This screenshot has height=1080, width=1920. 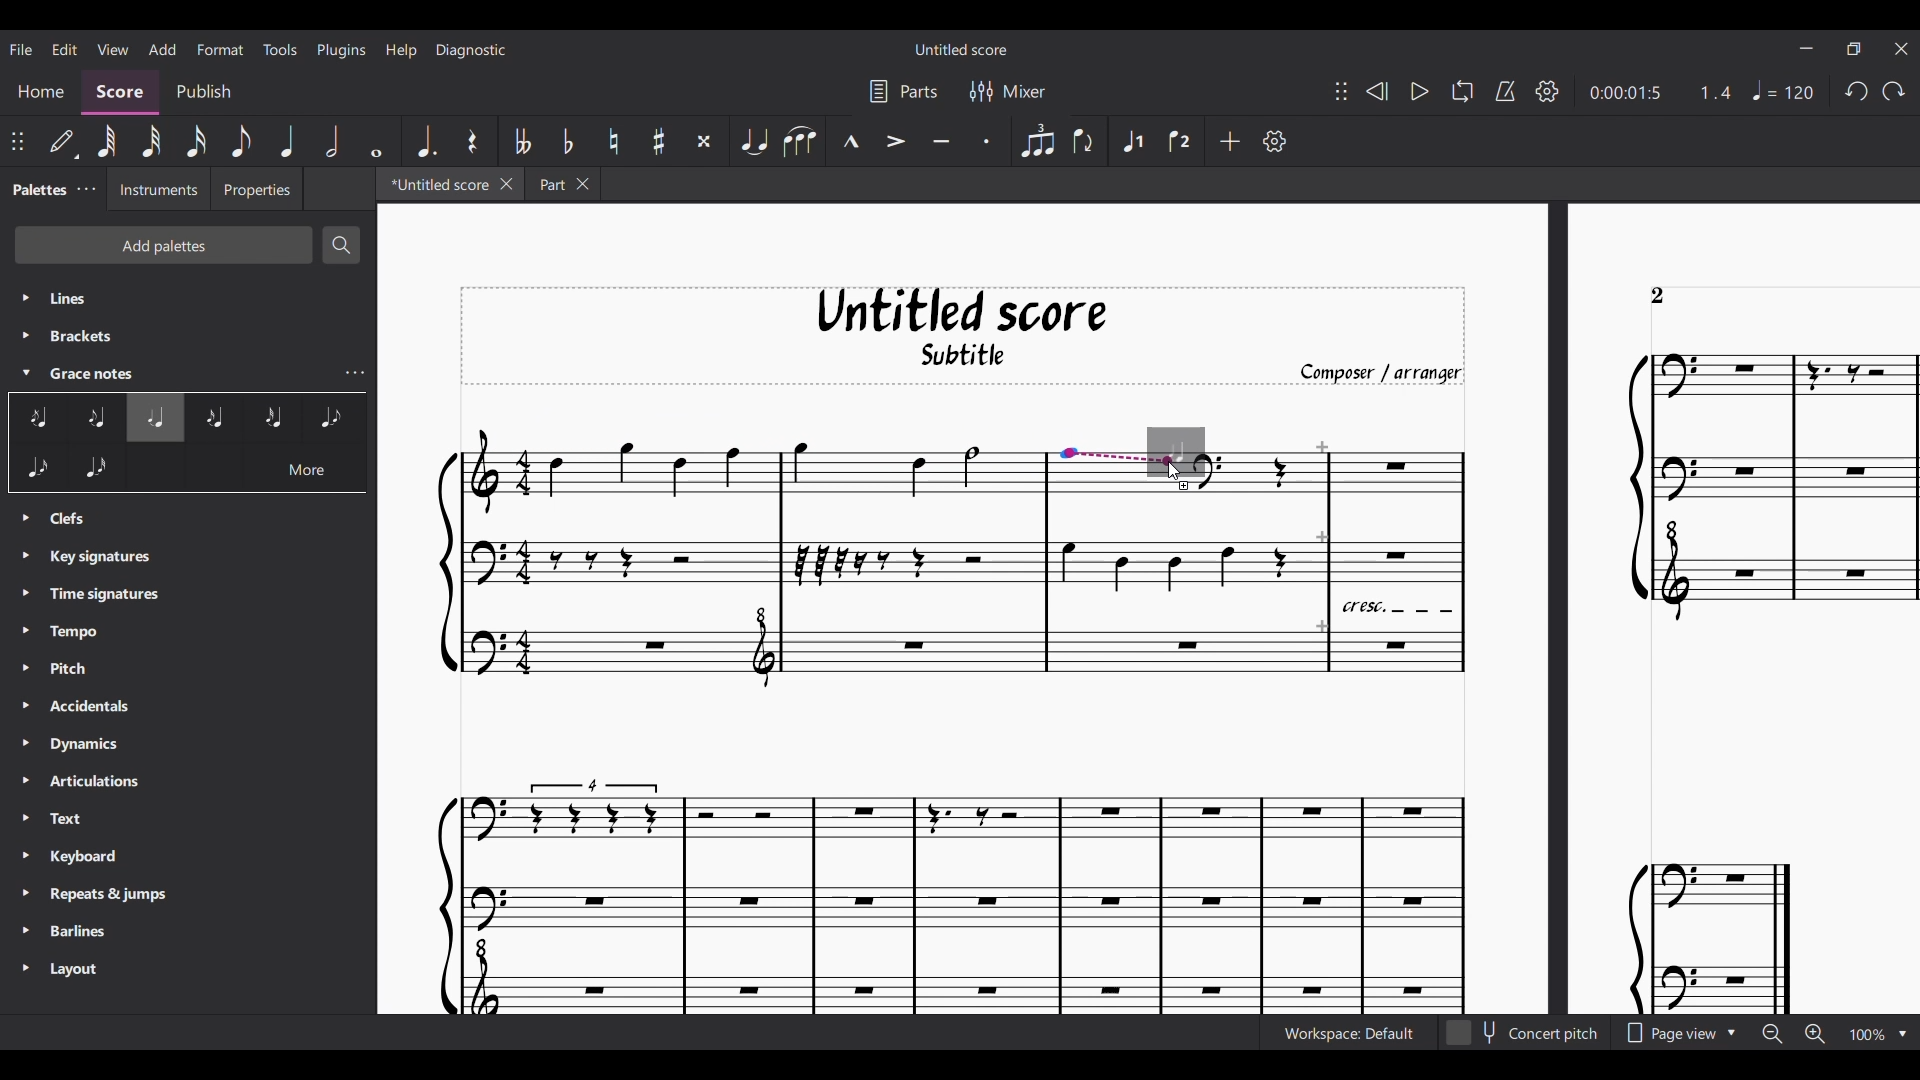 What do you see at coordinates (241, 142) in the screenshot?
I see `8th note` at bounding box center [241, 142].